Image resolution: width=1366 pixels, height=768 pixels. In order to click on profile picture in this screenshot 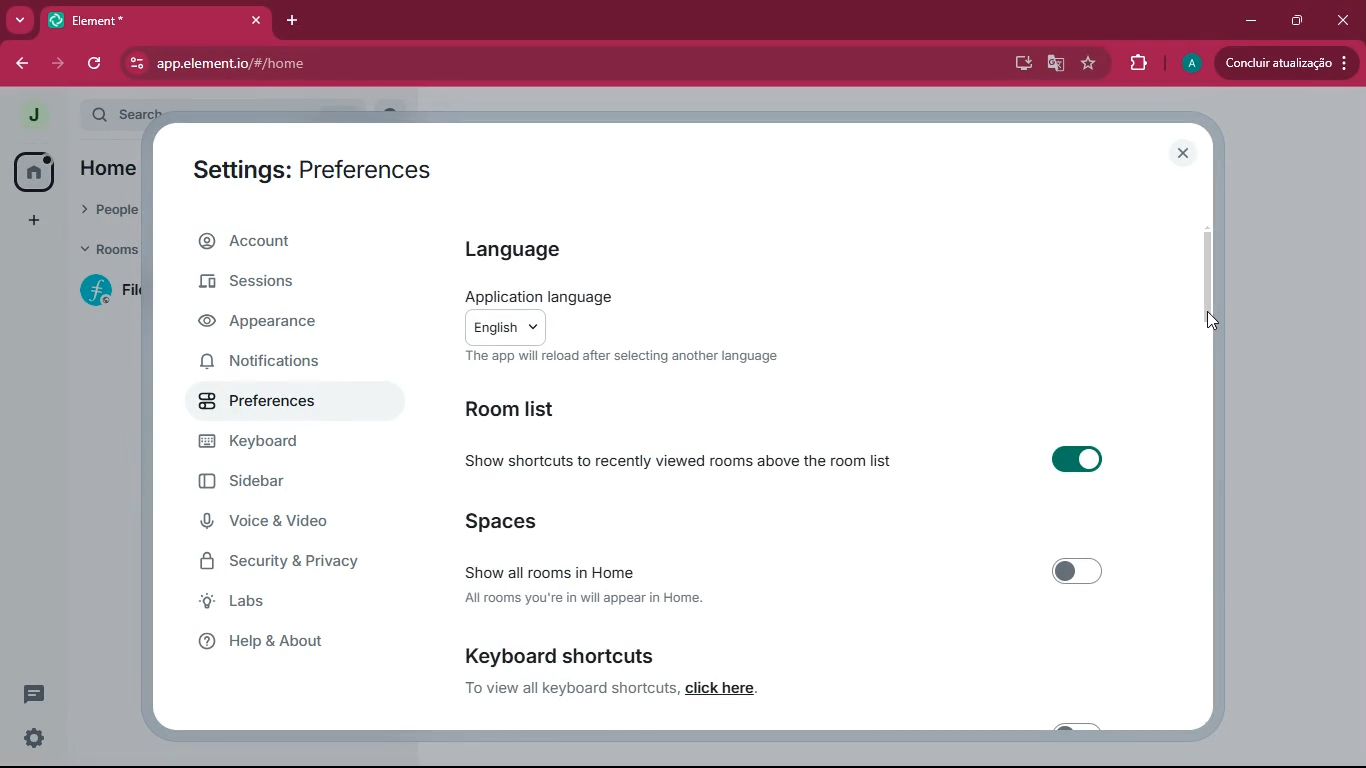, I will do `click(28, 114)`.